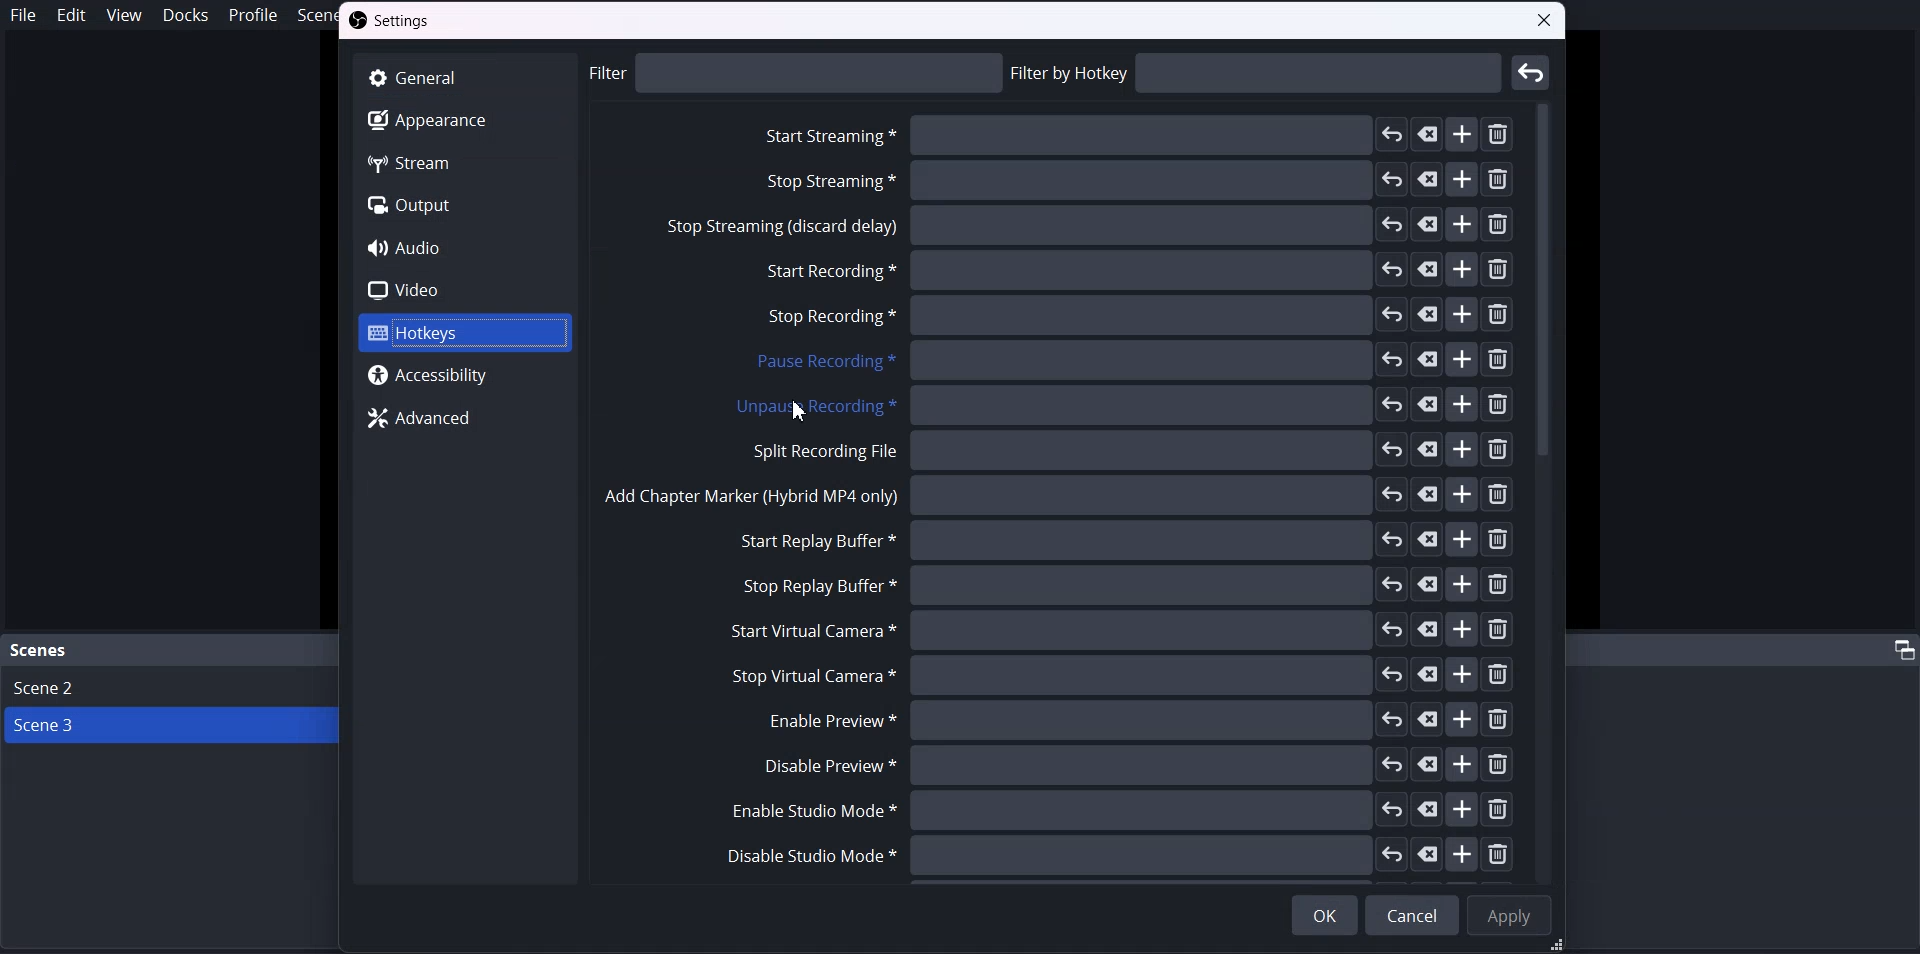 The width and height of the screenshot is (1920, 954). What do you see at coordinates (1509, 916) in the screenshot?
I see `Apply` at bounding box center [1509, 916].